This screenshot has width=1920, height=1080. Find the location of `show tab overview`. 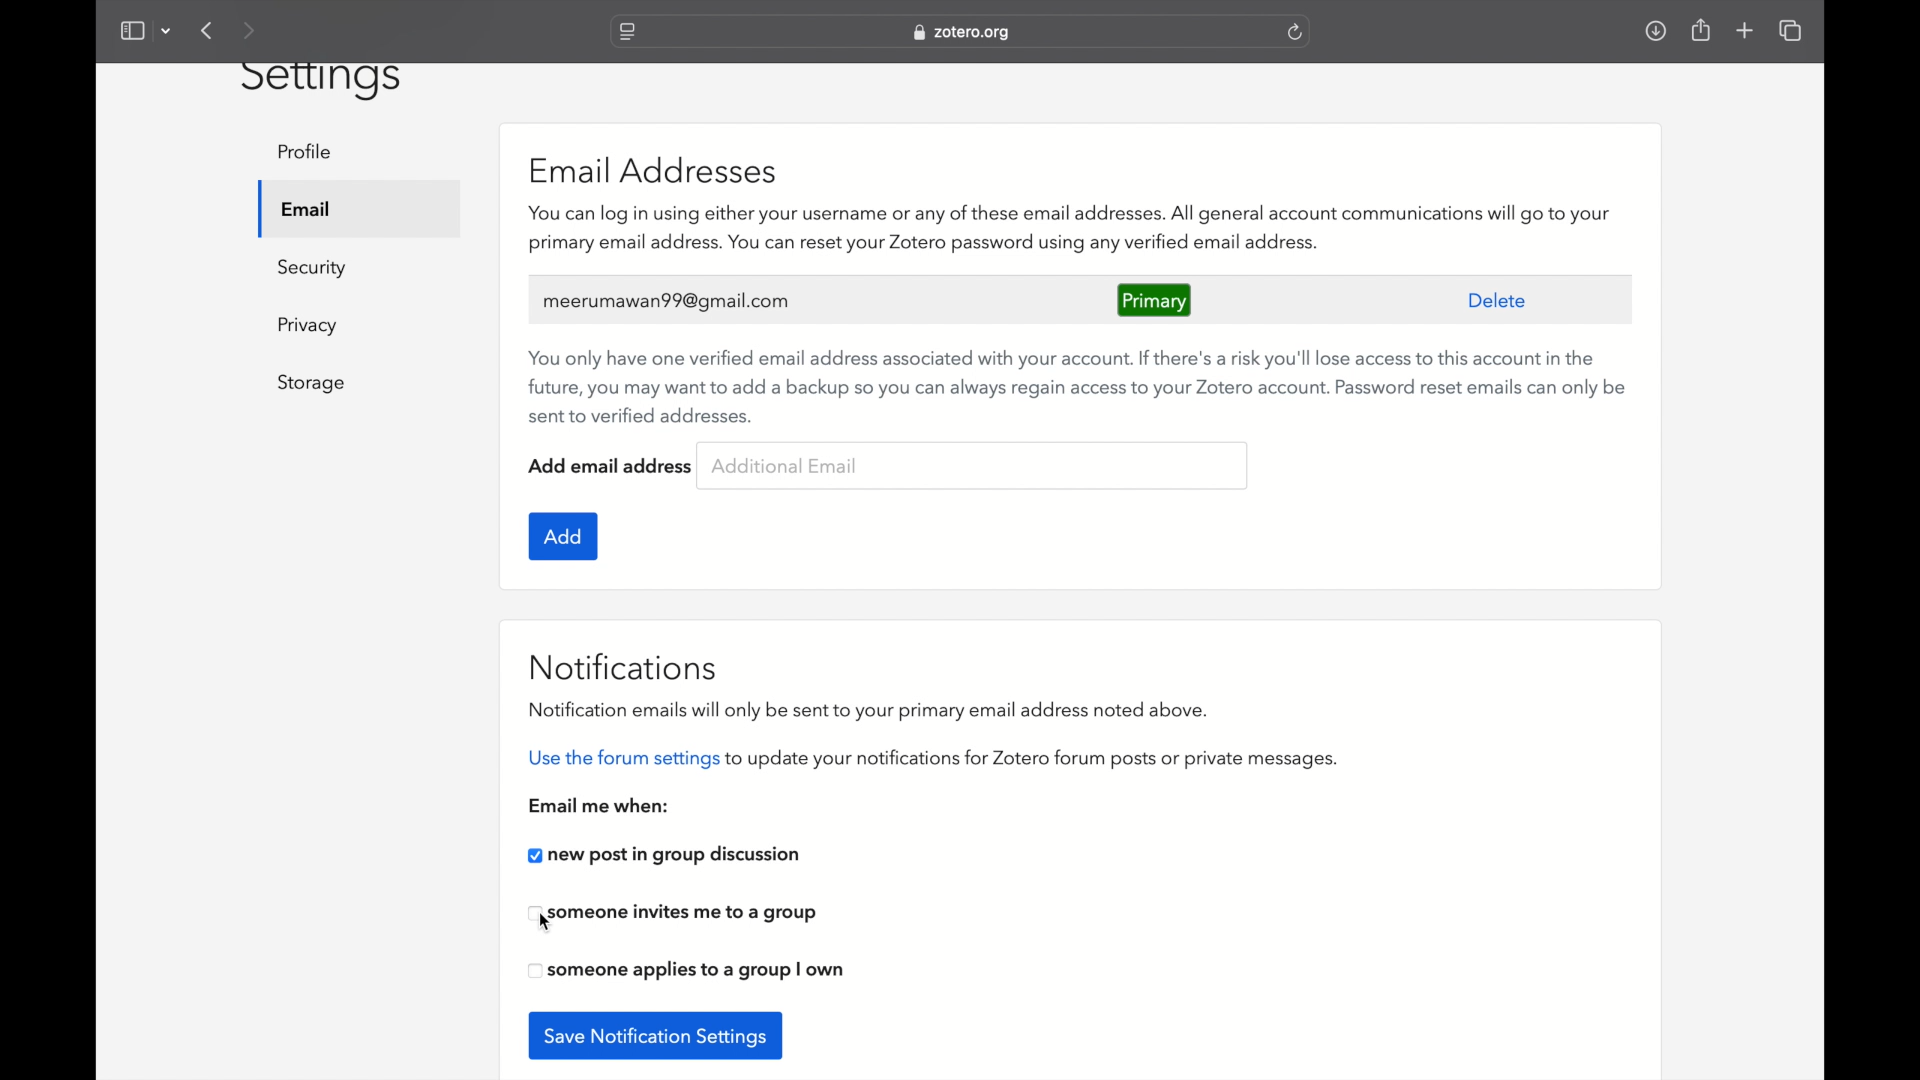

show tab overview is located at coordinates (1790, 30).